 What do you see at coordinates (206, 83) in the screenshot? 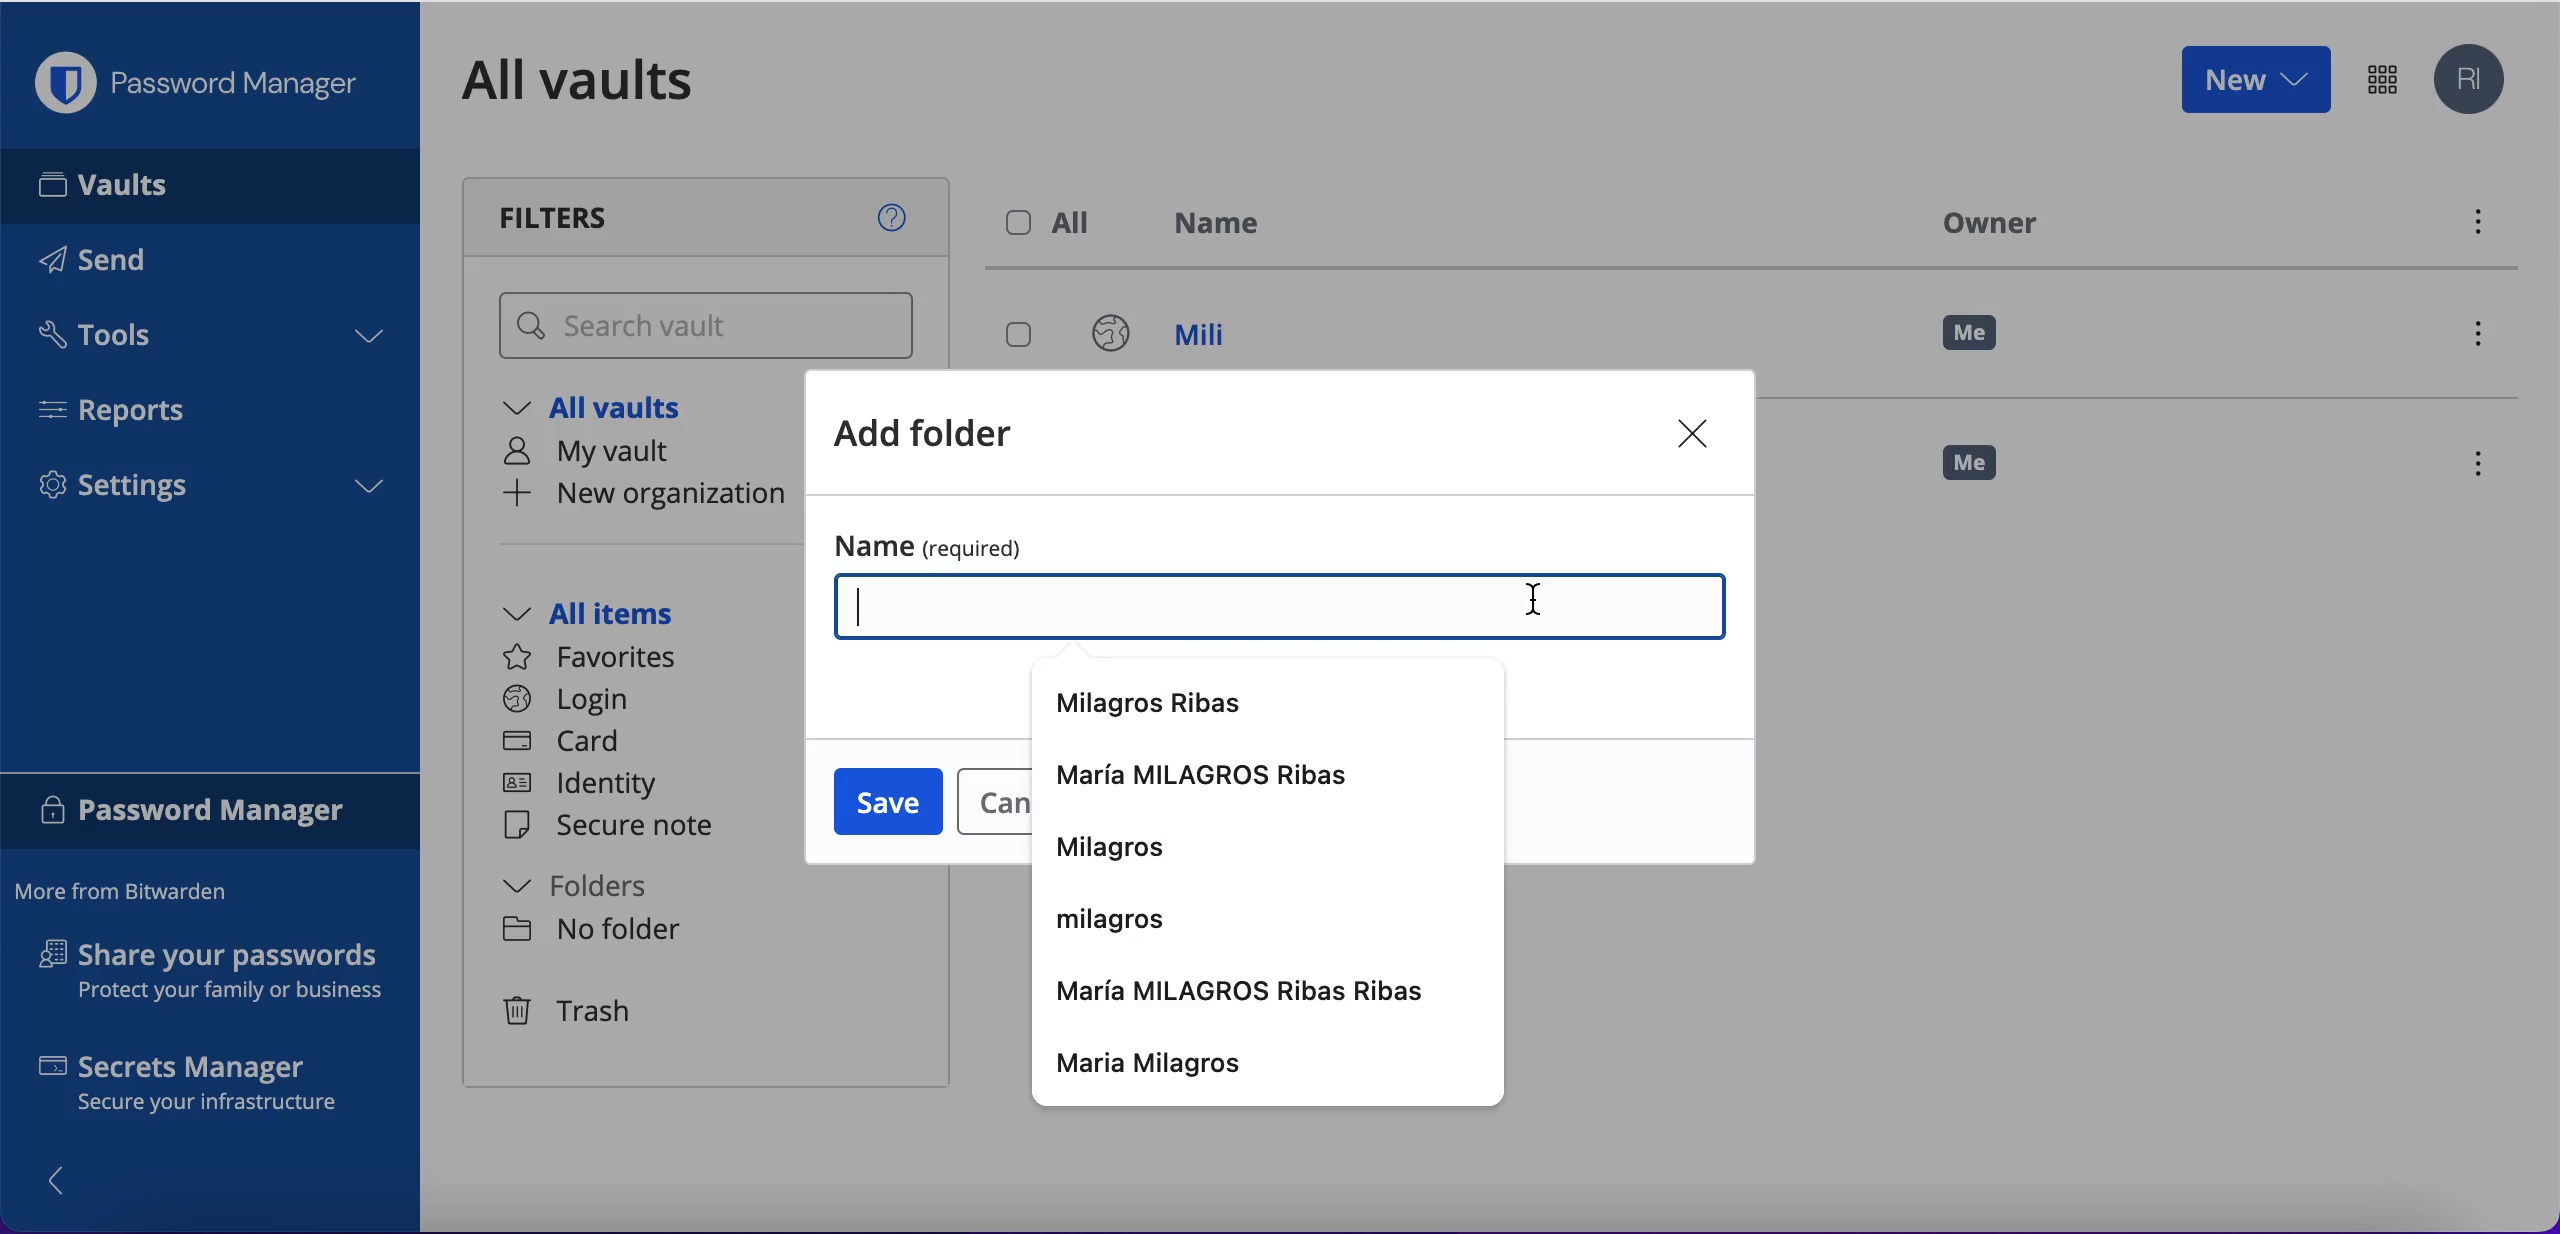
I see `password manager` at bounding box center [206, 83].